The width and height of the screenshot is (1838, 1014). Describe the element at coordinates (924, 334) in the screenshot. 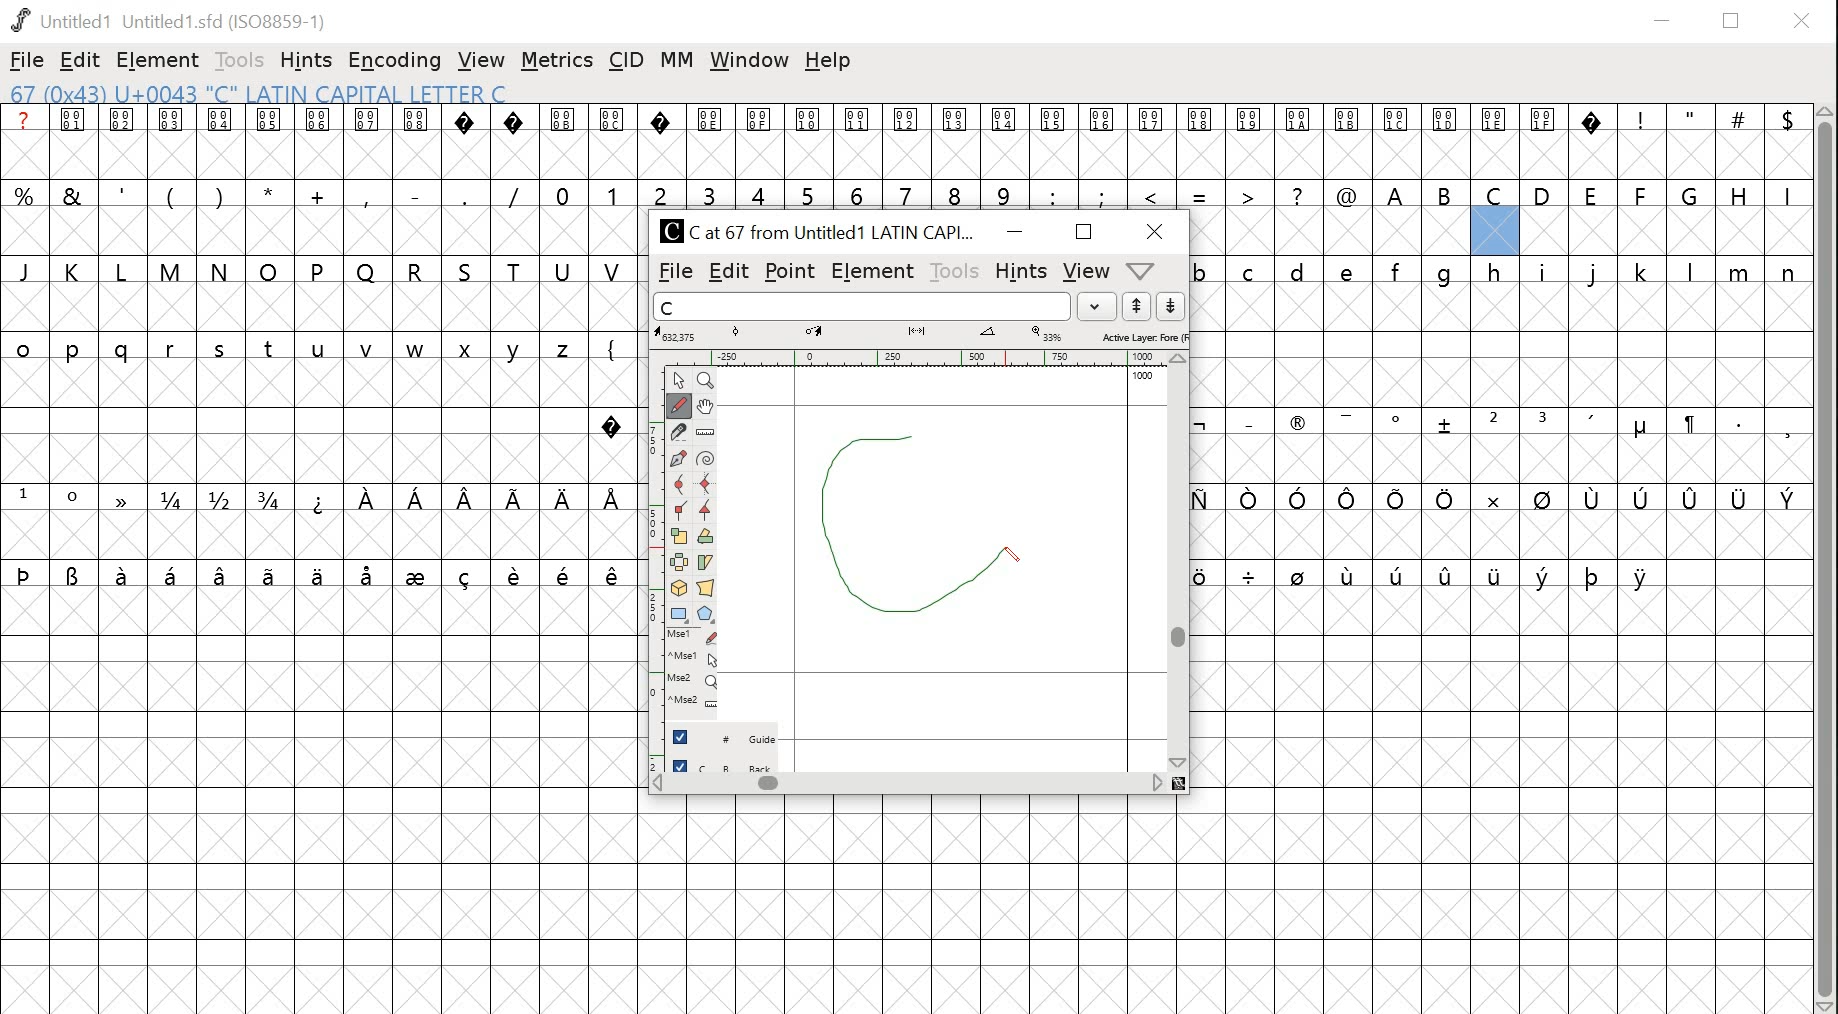

I see `measurements` at that location.